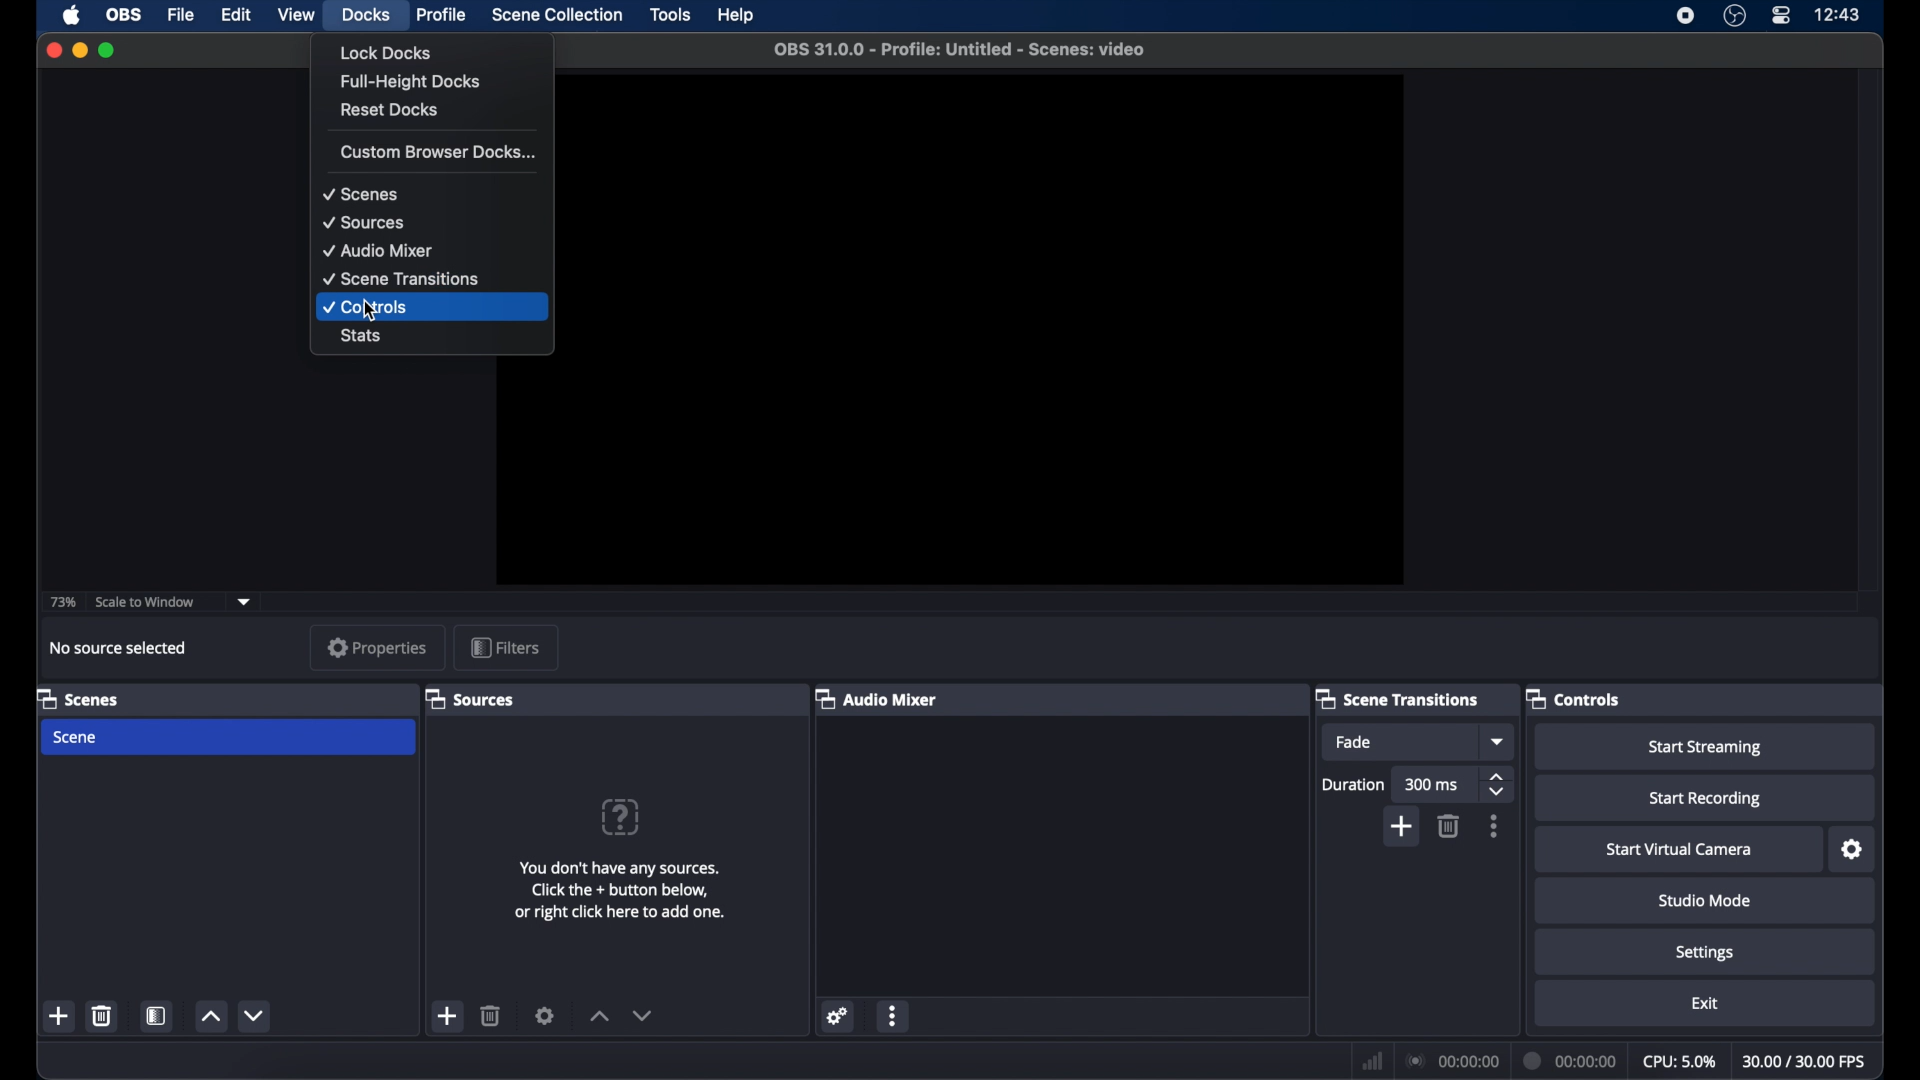  I want to click on dropdown, so click(245, 601).